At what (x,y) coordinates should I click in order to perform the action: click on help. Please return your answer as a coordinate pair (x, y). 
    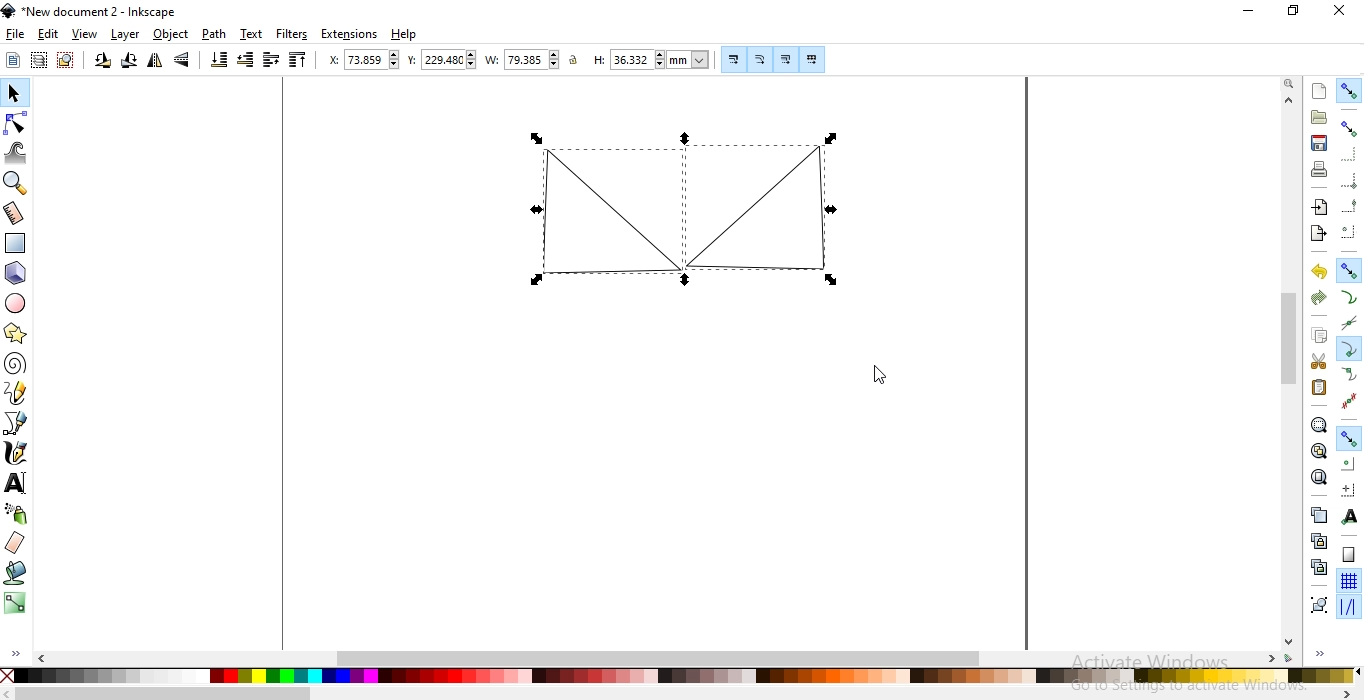
    Looking at the image, I should click on (407, 35).